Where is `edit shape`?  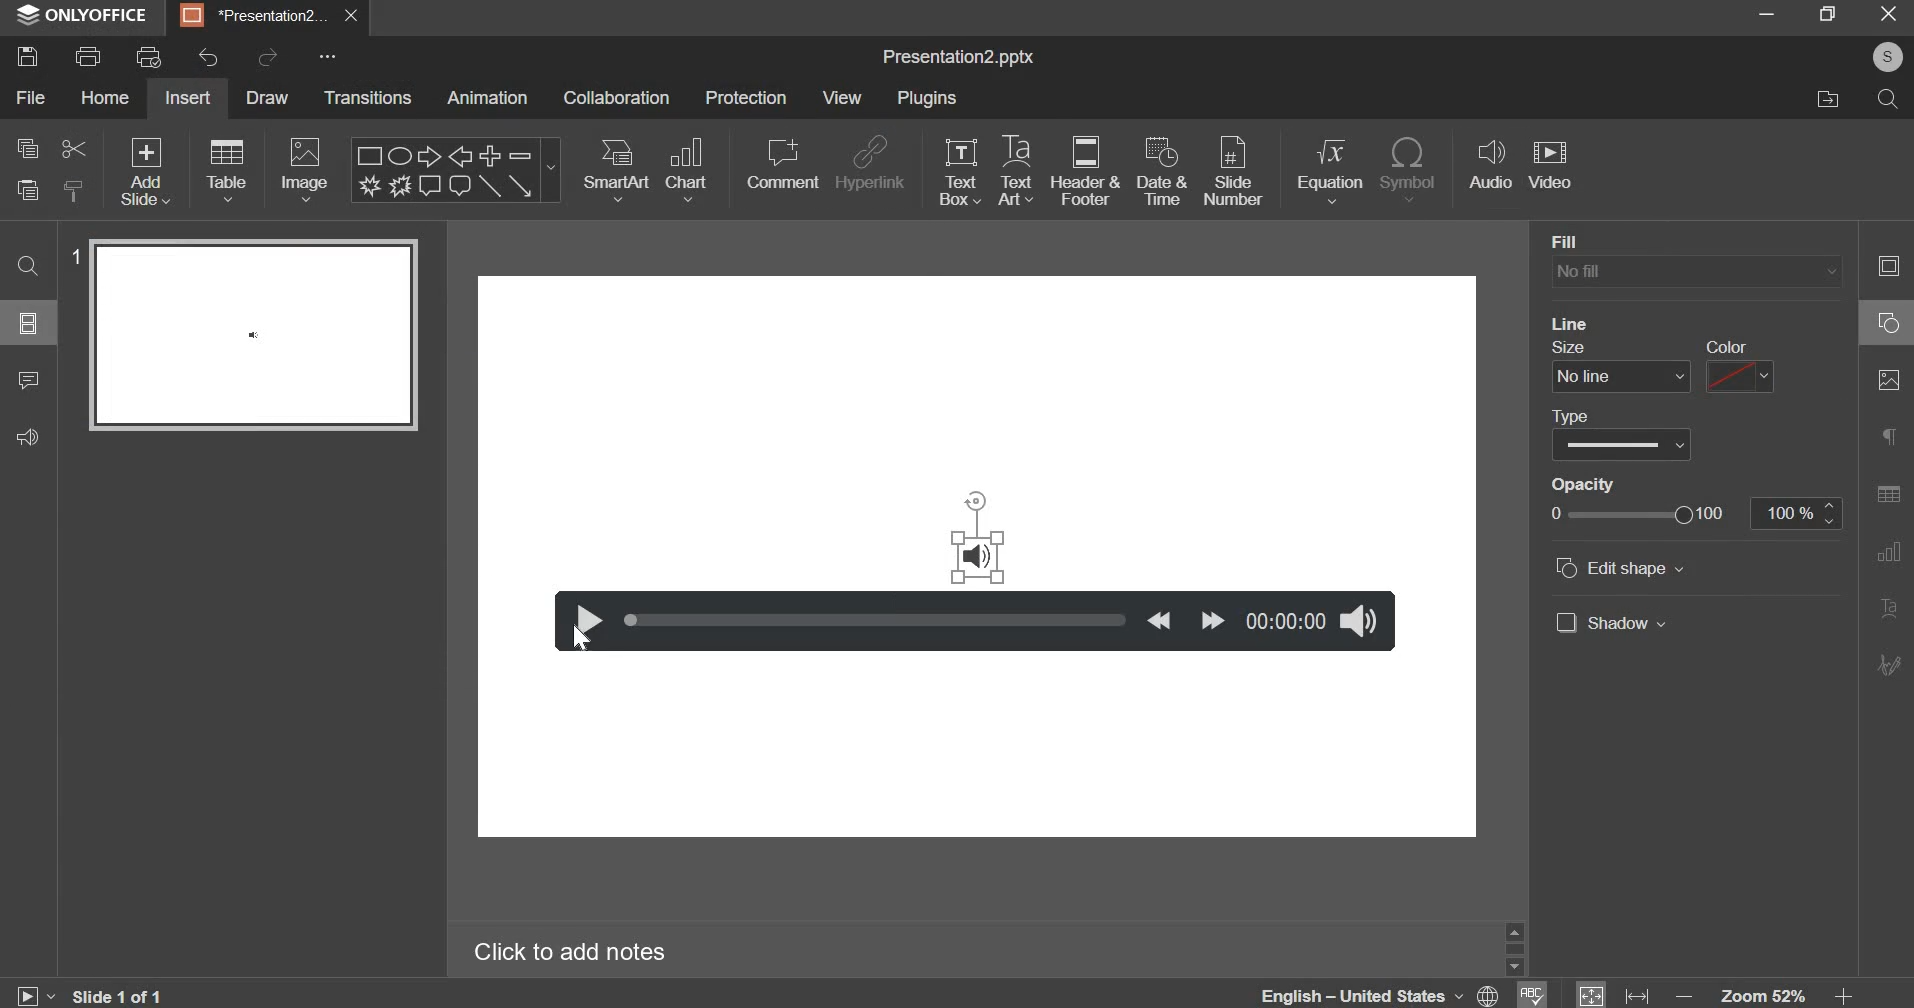 edit shape is located at coordinates (1620, 567).